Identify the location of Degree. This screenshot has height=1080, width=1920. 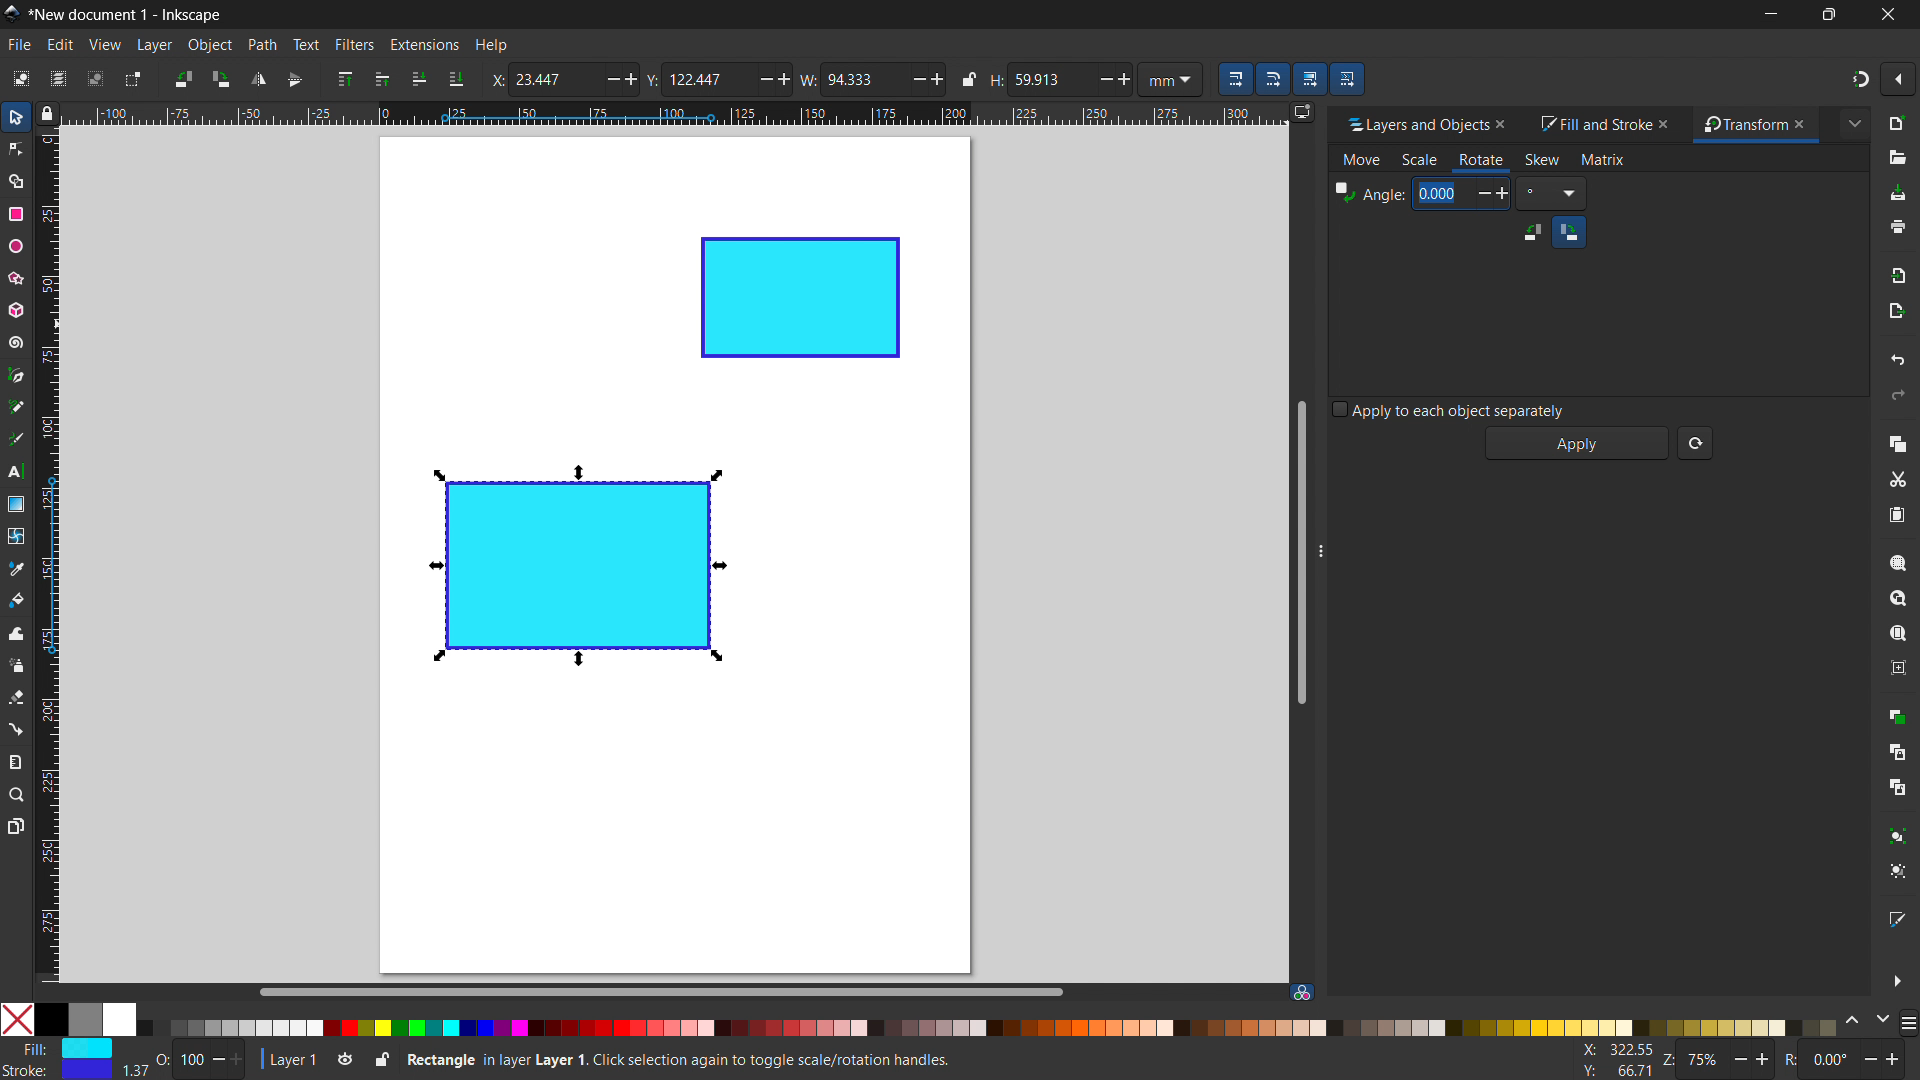
(1552, 193).